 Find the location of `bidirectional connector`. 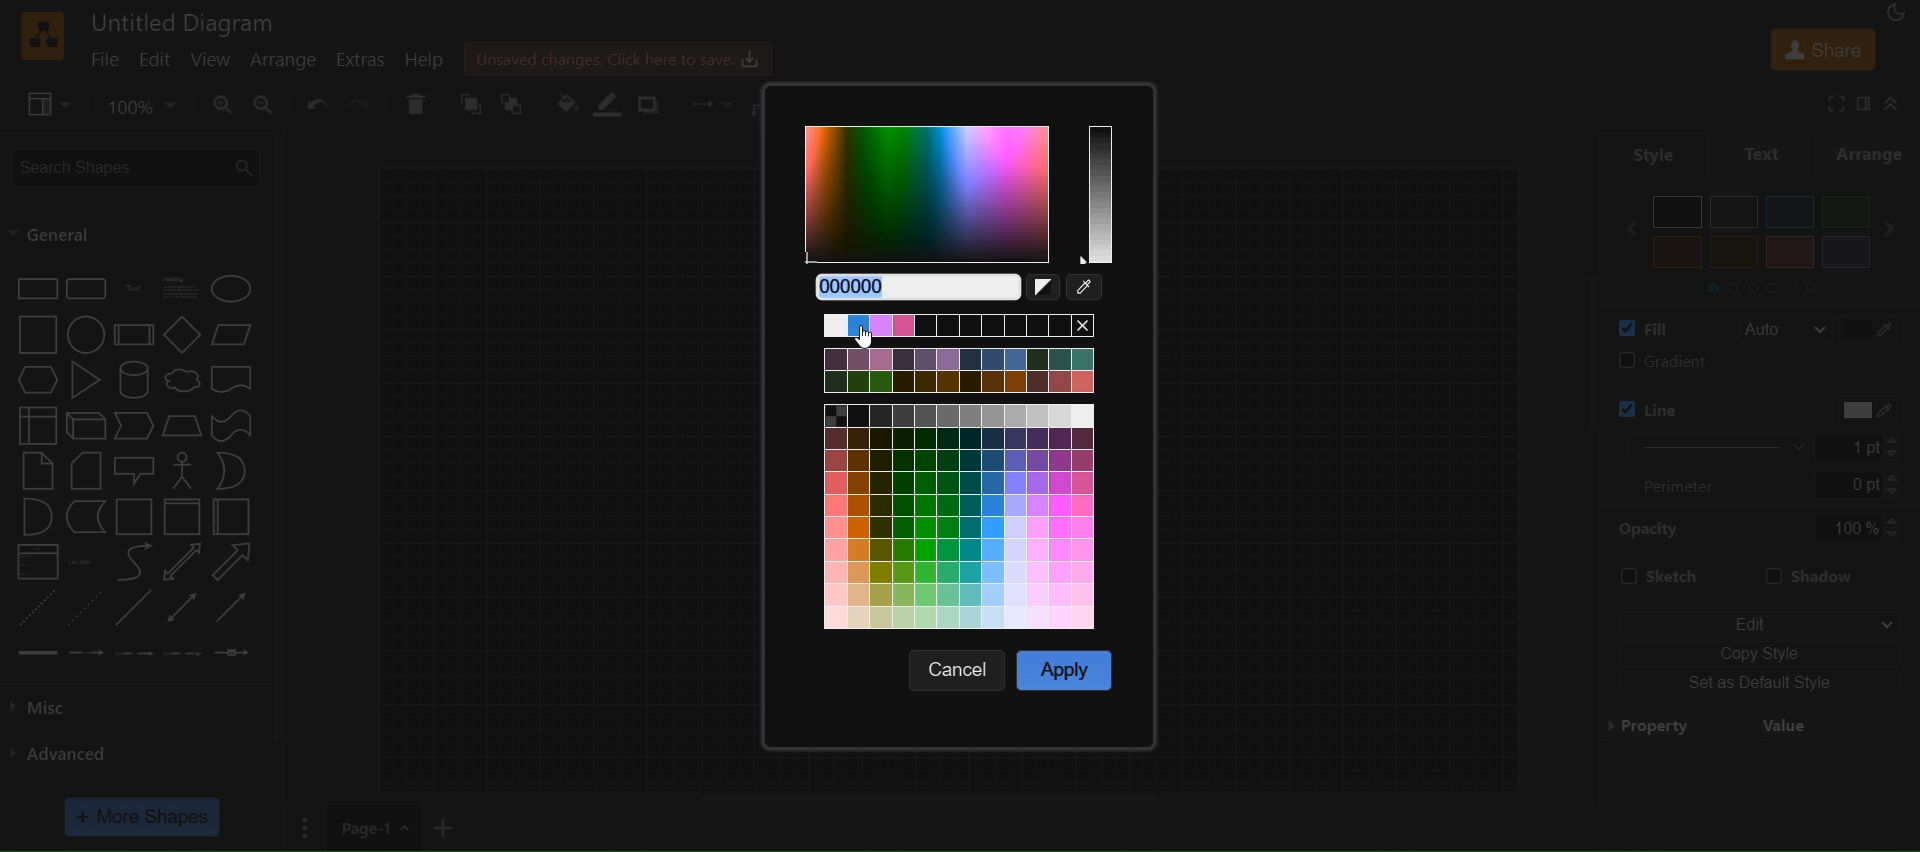

bidirectional connector is located at coordinates (185, 607).